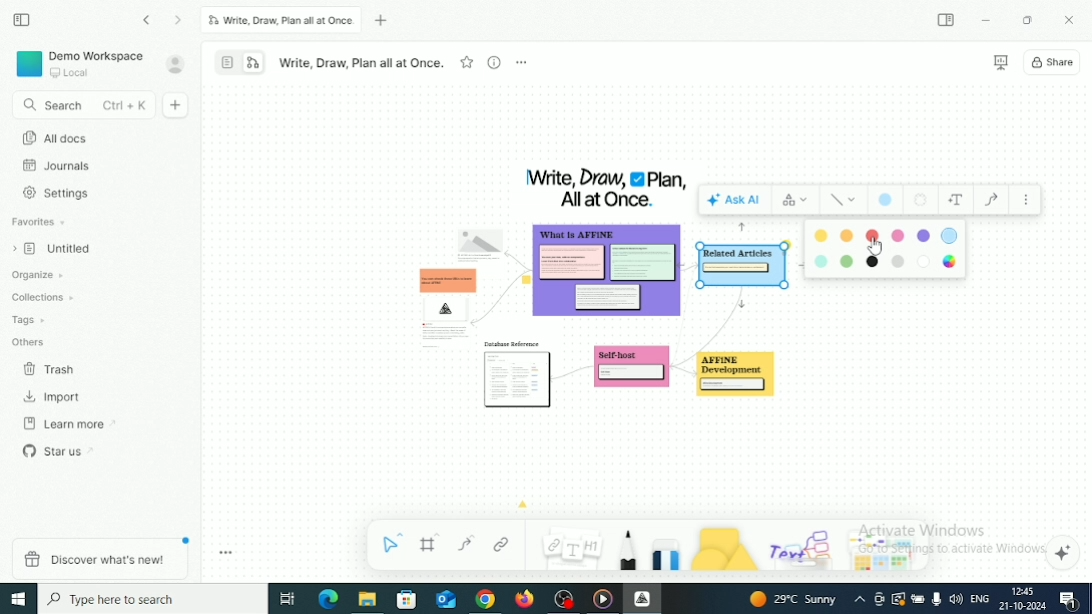 The width and height of the screenshot is (1092, 614). What do you see at coordinates (40, 275) in the screenshot?
I see `Organize` at bounding box center [40, 275].